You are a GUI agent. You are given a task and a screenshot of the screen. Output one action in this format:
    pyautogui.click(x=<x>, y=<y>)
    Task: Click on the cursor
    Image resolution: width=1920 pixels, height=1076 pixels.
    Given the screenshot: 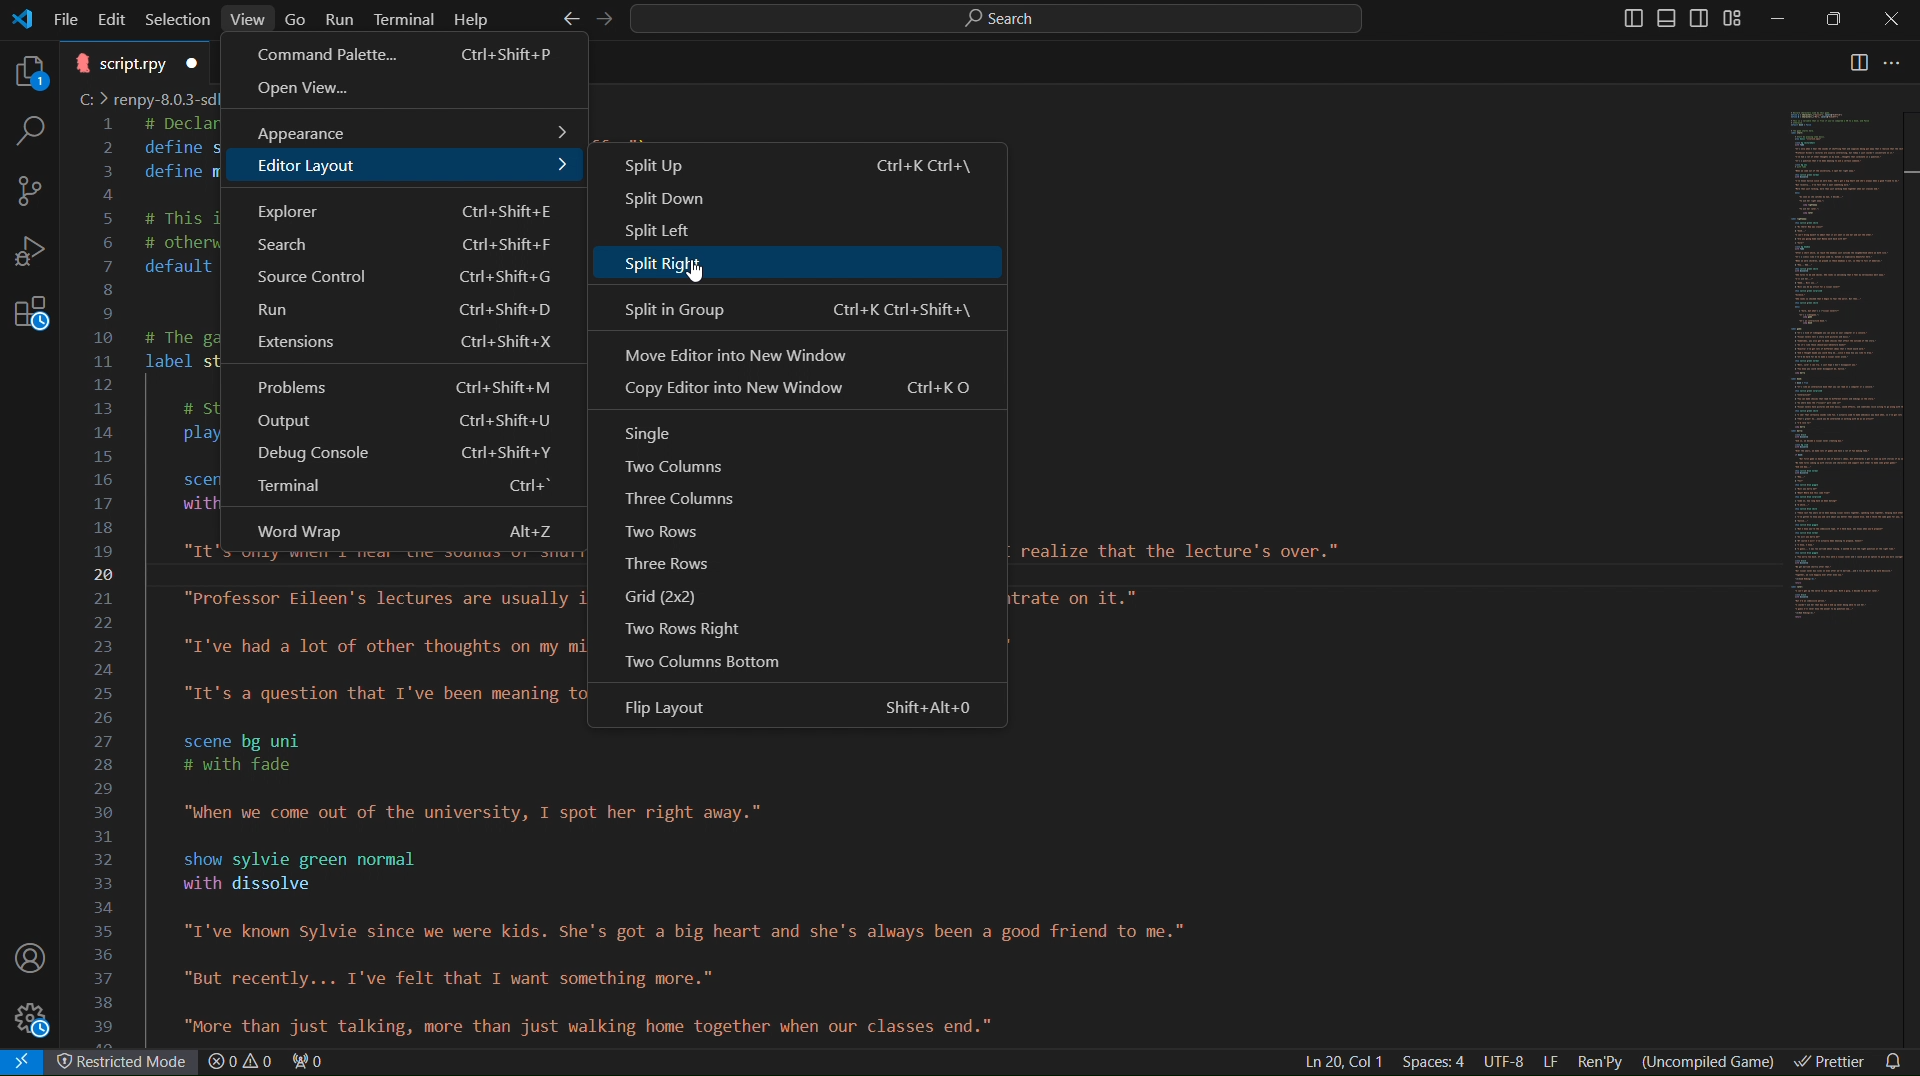 What is the action you would take?
    pyautogui.click(x=694, y=273)
    